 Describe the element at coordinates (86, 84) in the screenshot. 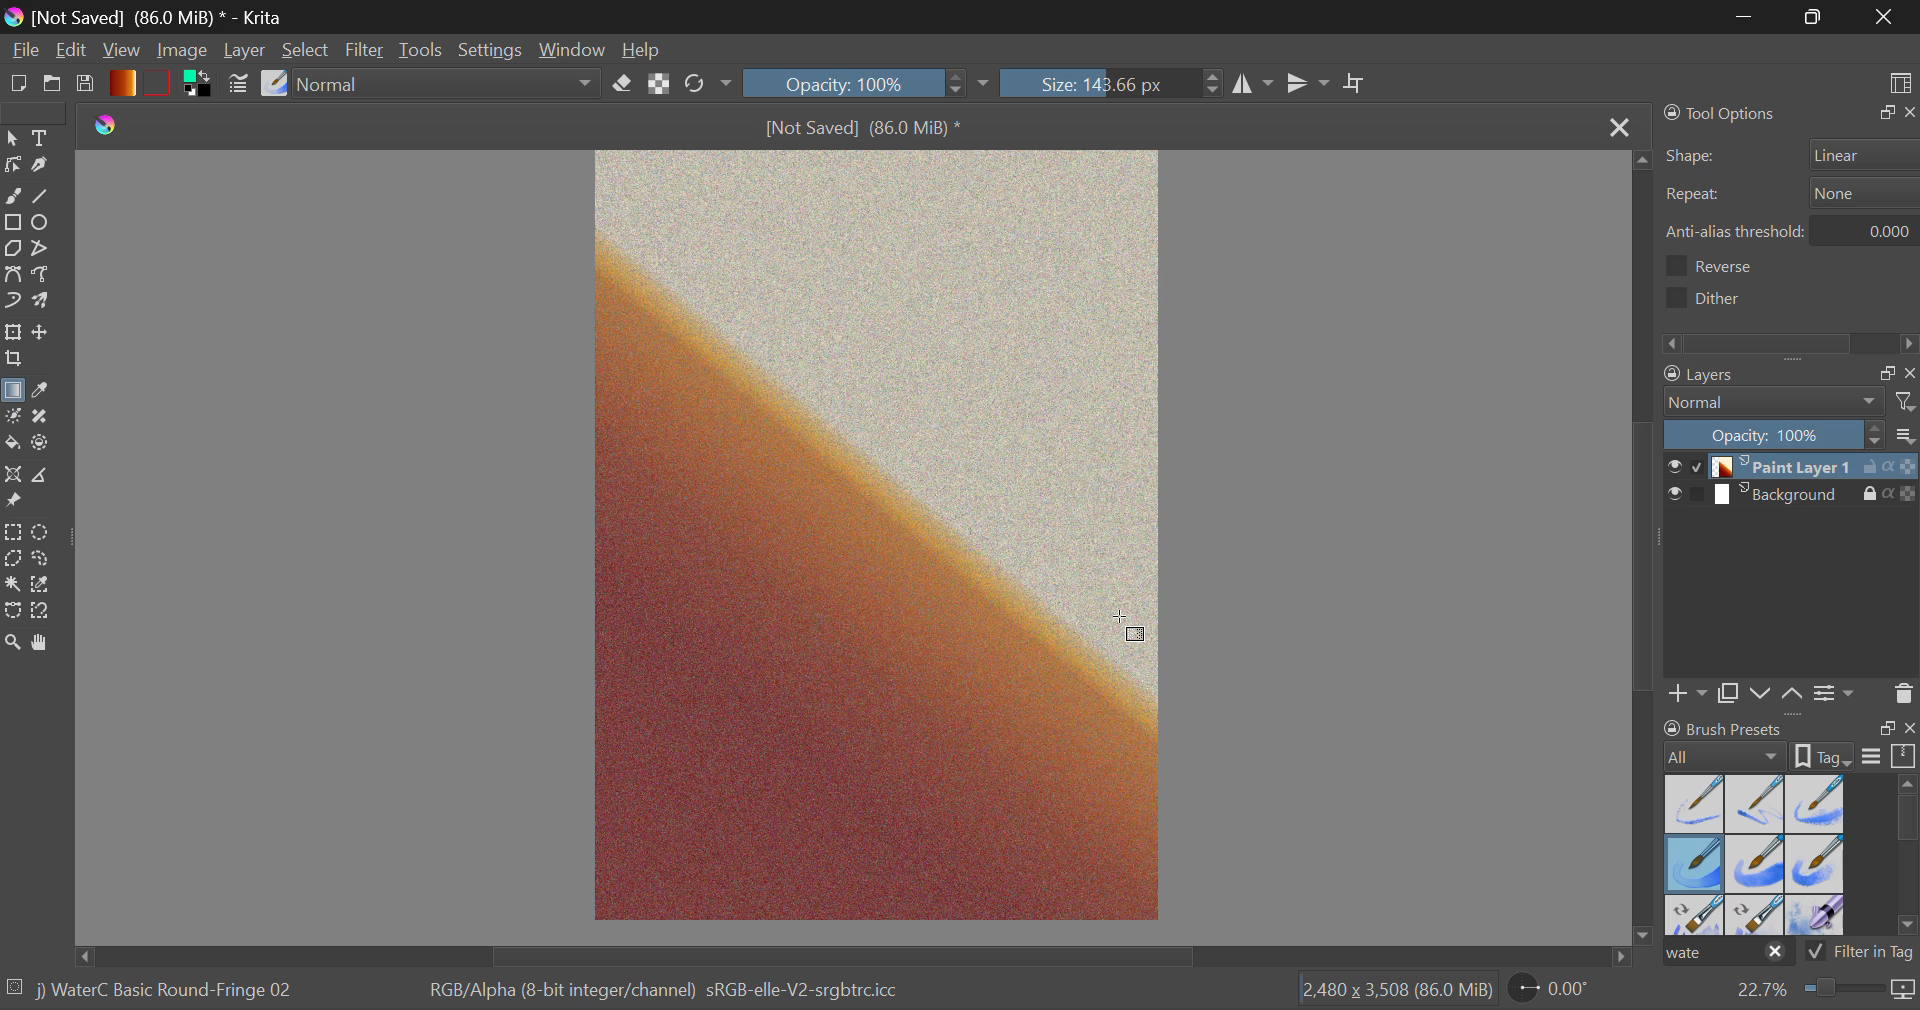

I see `Save` at that location.